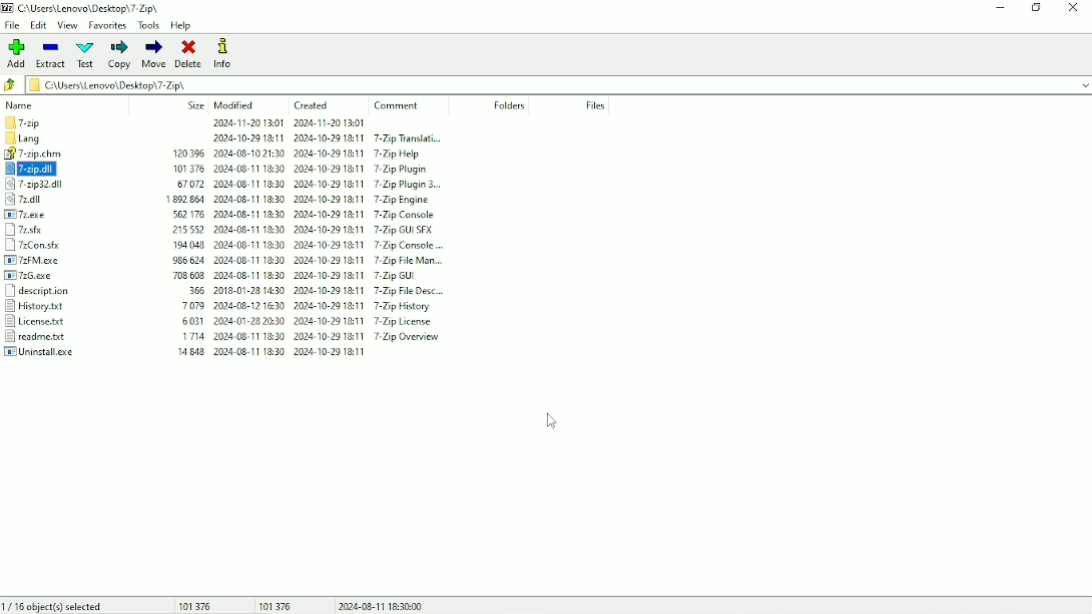 This screenshot has width=1092, height=614. What do you see at coordinates (308, 247) in the screenshot?
I see `194043 2024-08-11 1230 2024-70-29 1811 7-Zip Console ..` at bounding box center [308, 247].